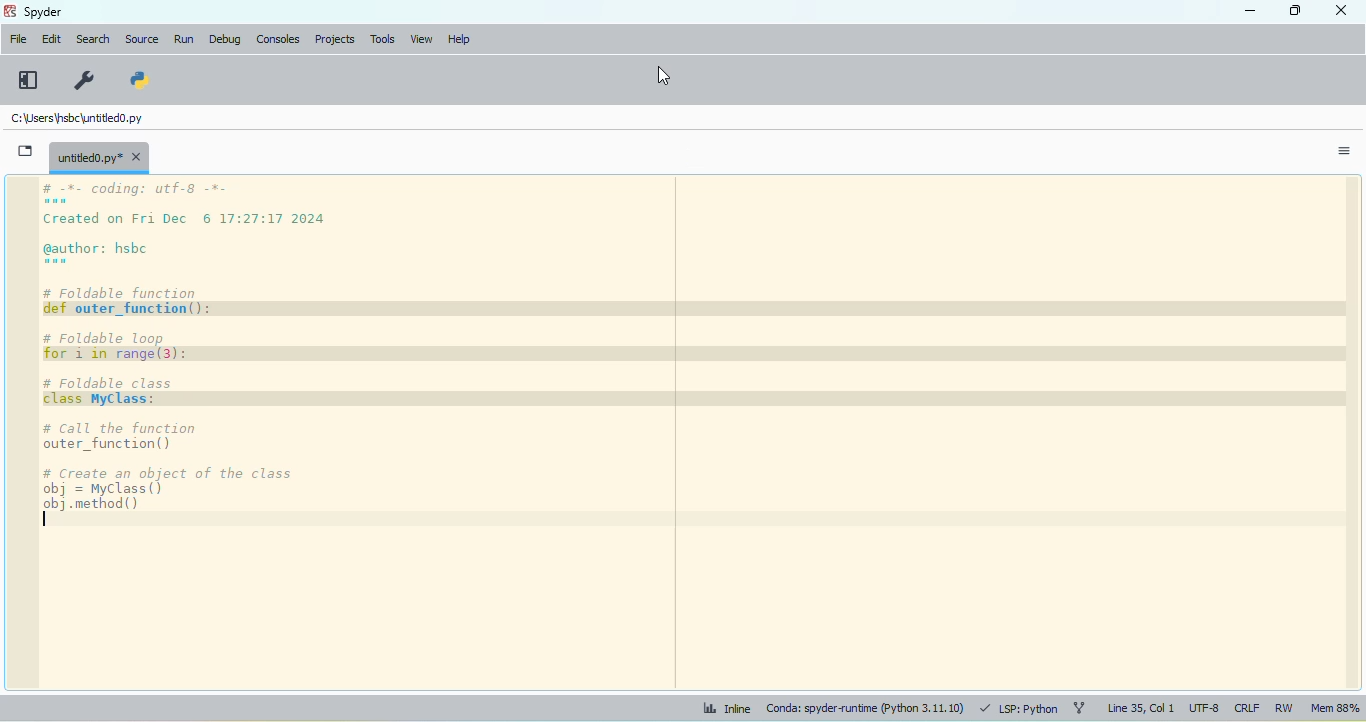 Image resolution: width=1366 pixels, height=722 pixels. Describe the element at coordinates (423, 39) in the screenshot. I see `view` at that location.